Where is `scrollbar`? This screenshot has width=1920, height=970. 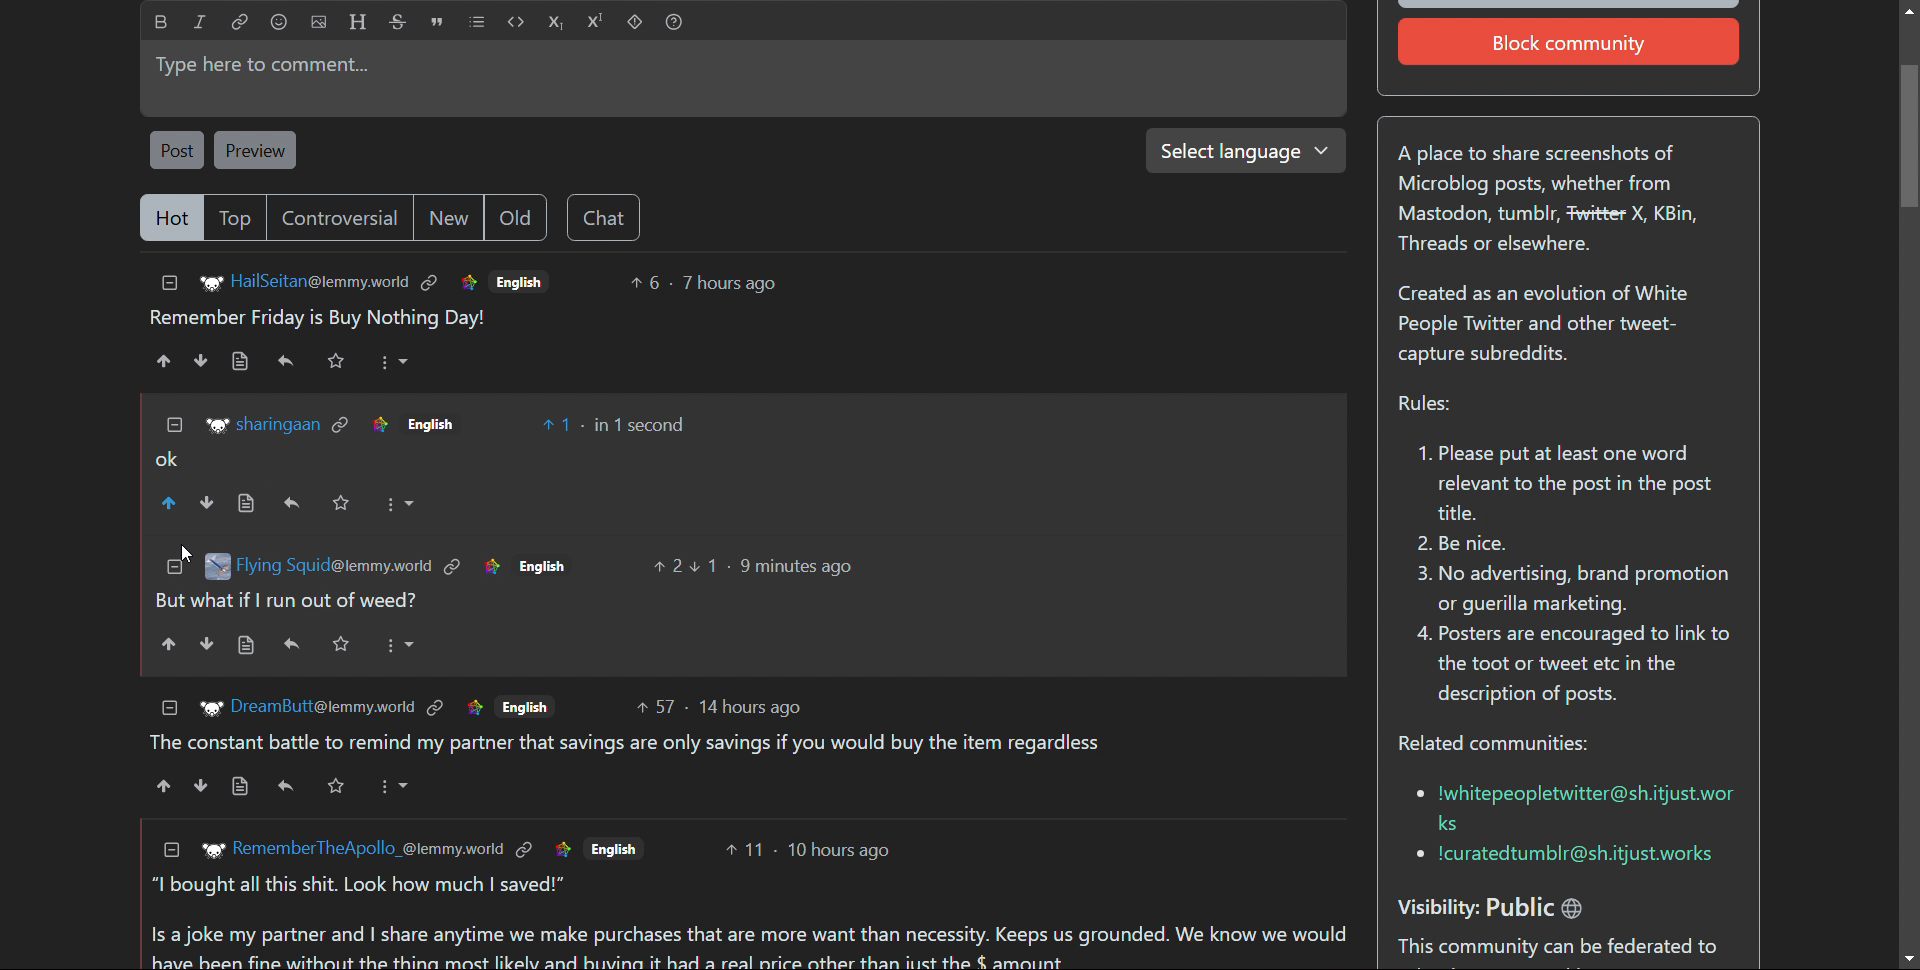 scrollbar is located at coordinates (1907, 478).